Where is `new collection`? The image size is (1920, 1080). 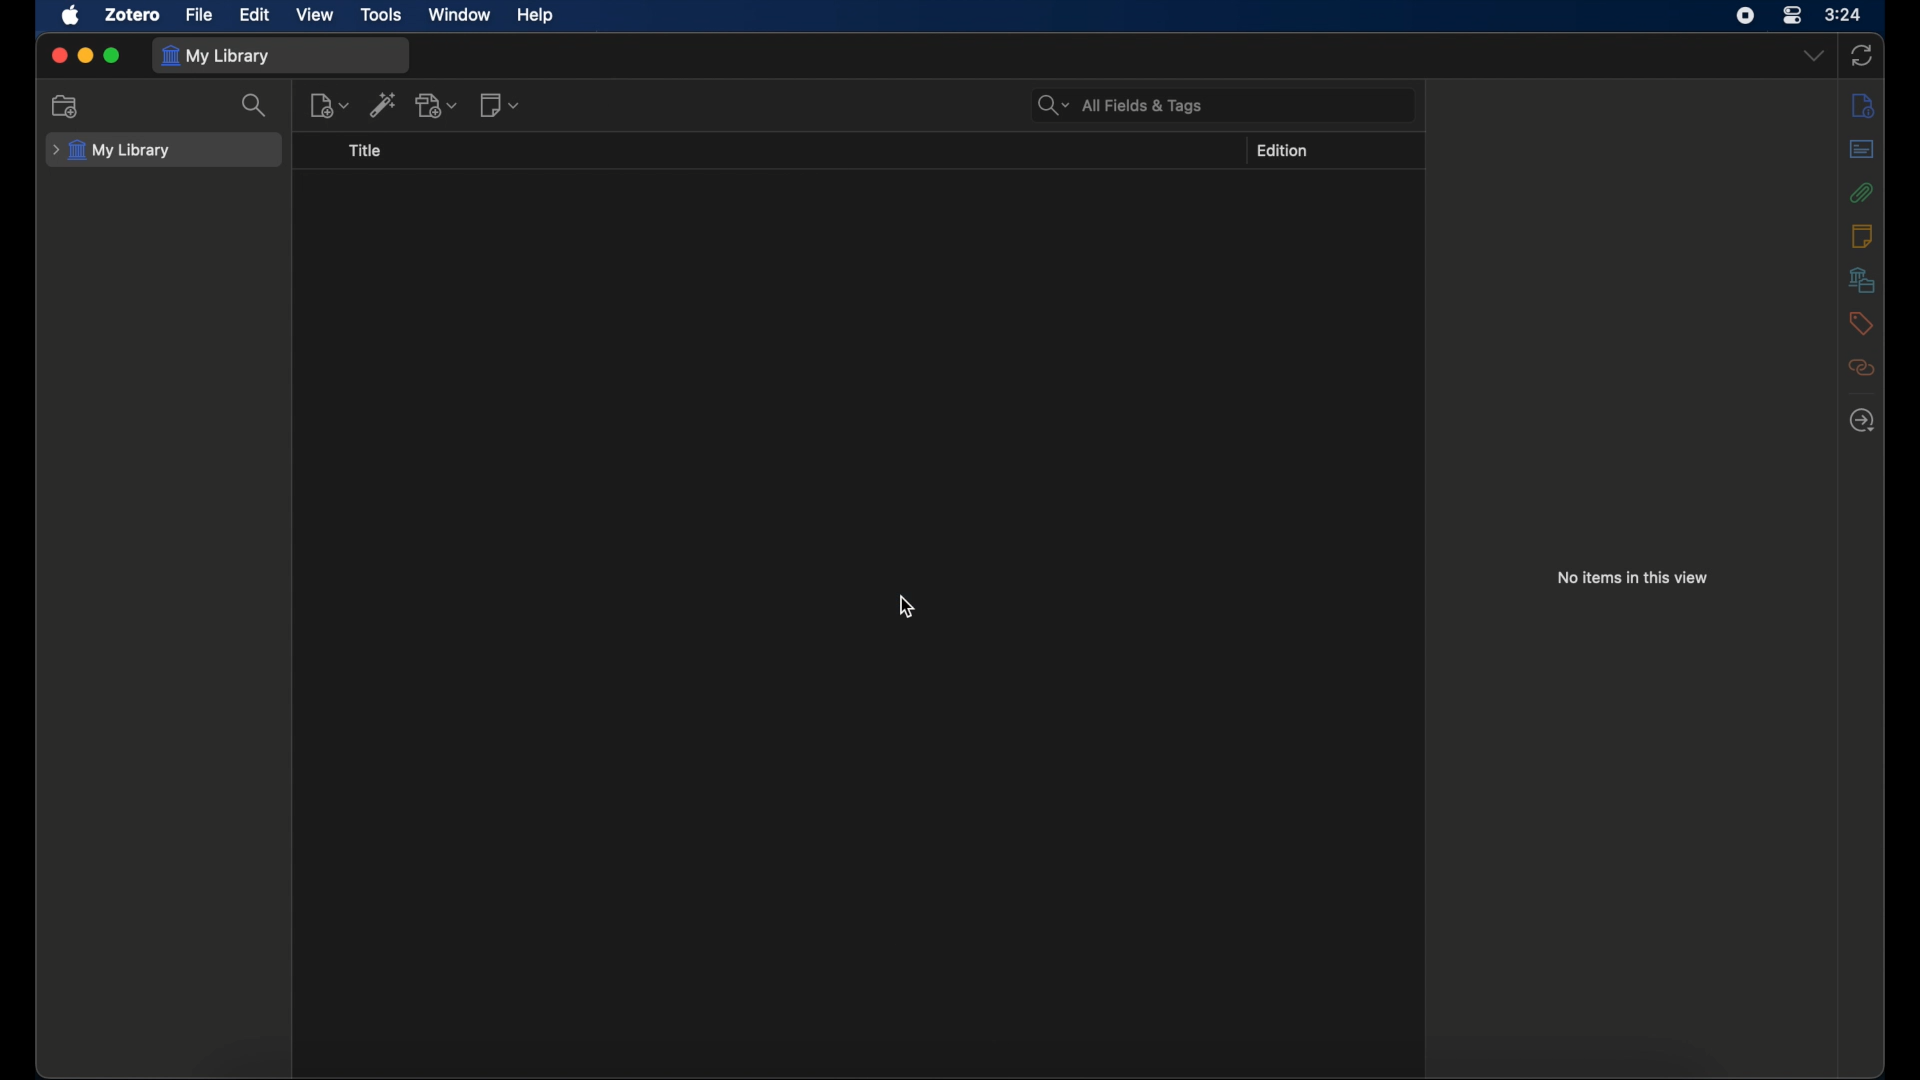
new collection is located at coordinates (67, 107).